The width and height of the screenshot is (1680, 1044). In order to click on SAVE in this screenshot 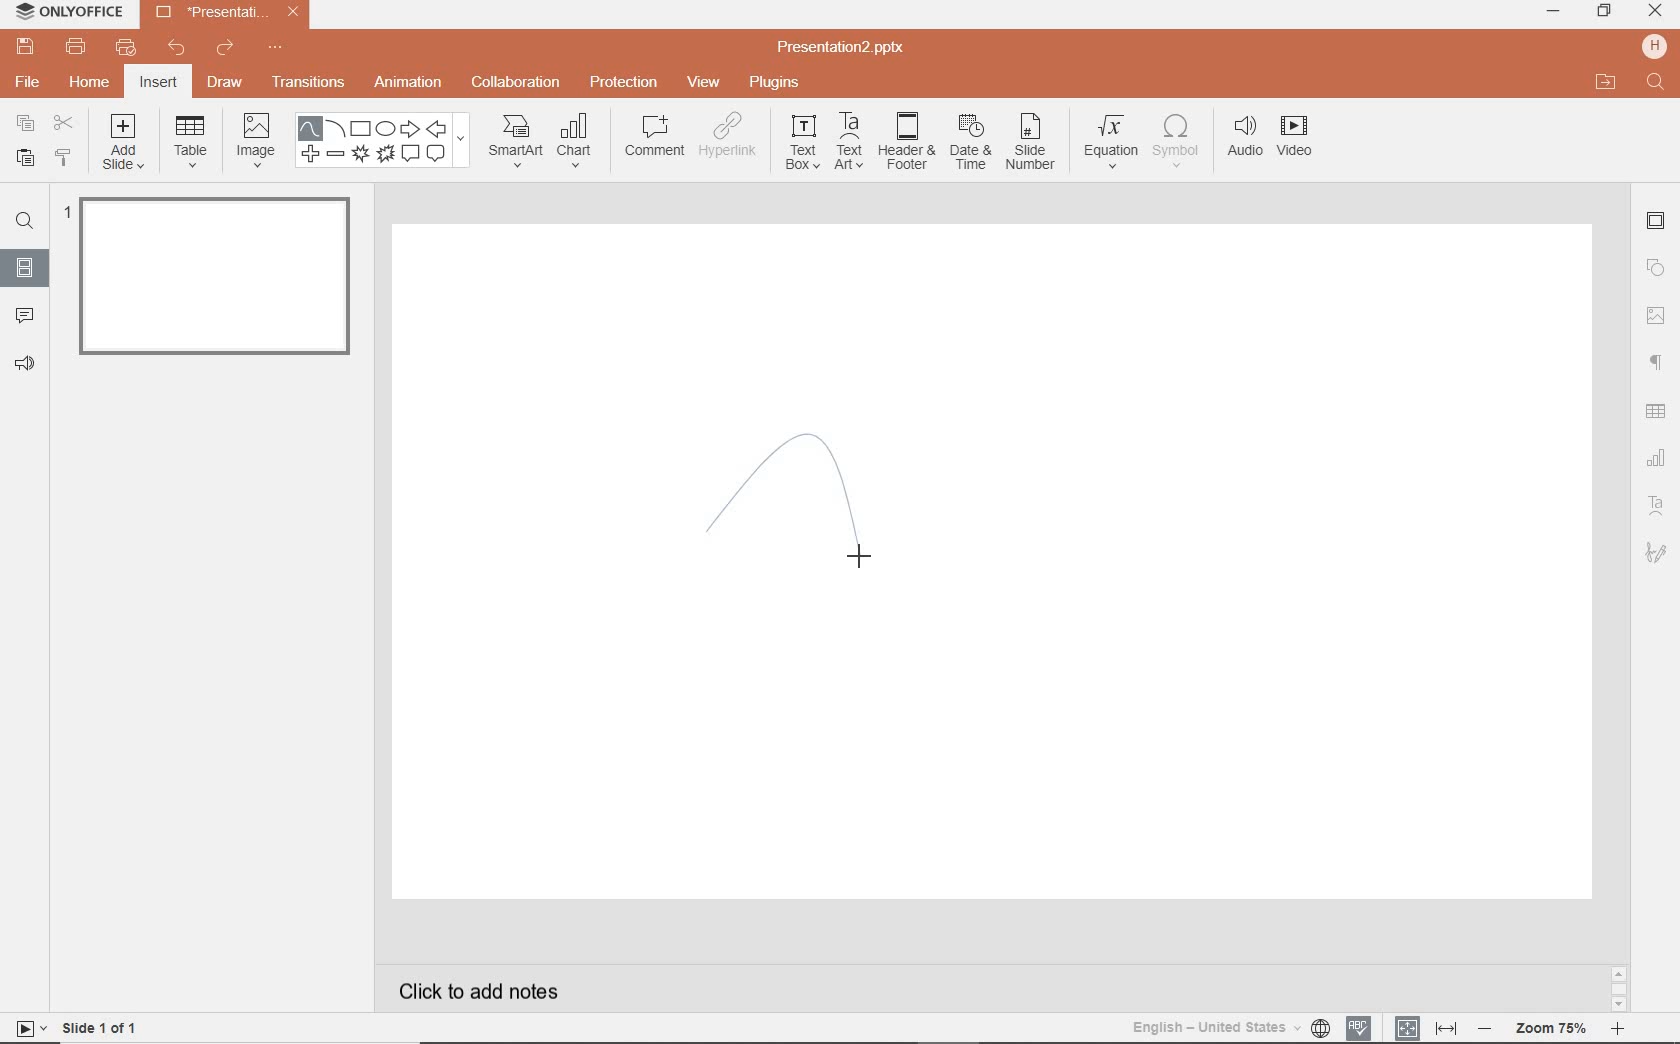, I will do `click(29, 48)`.